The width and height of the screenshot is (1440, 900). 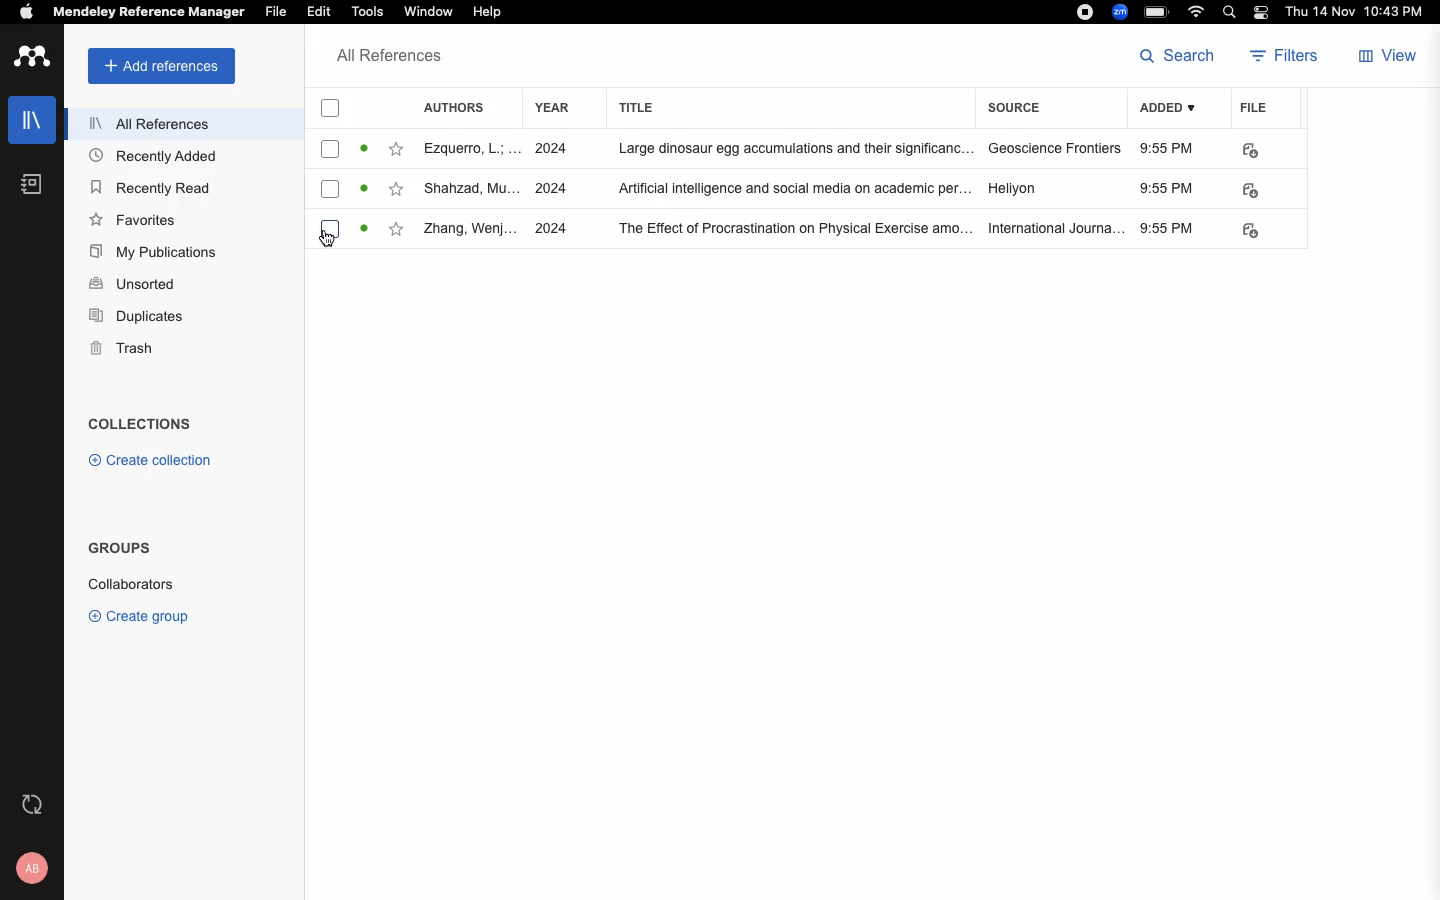 What do you see at coordinates (390, 60) in the screenshot?
I see `All references` at bounding box center [390, 60].